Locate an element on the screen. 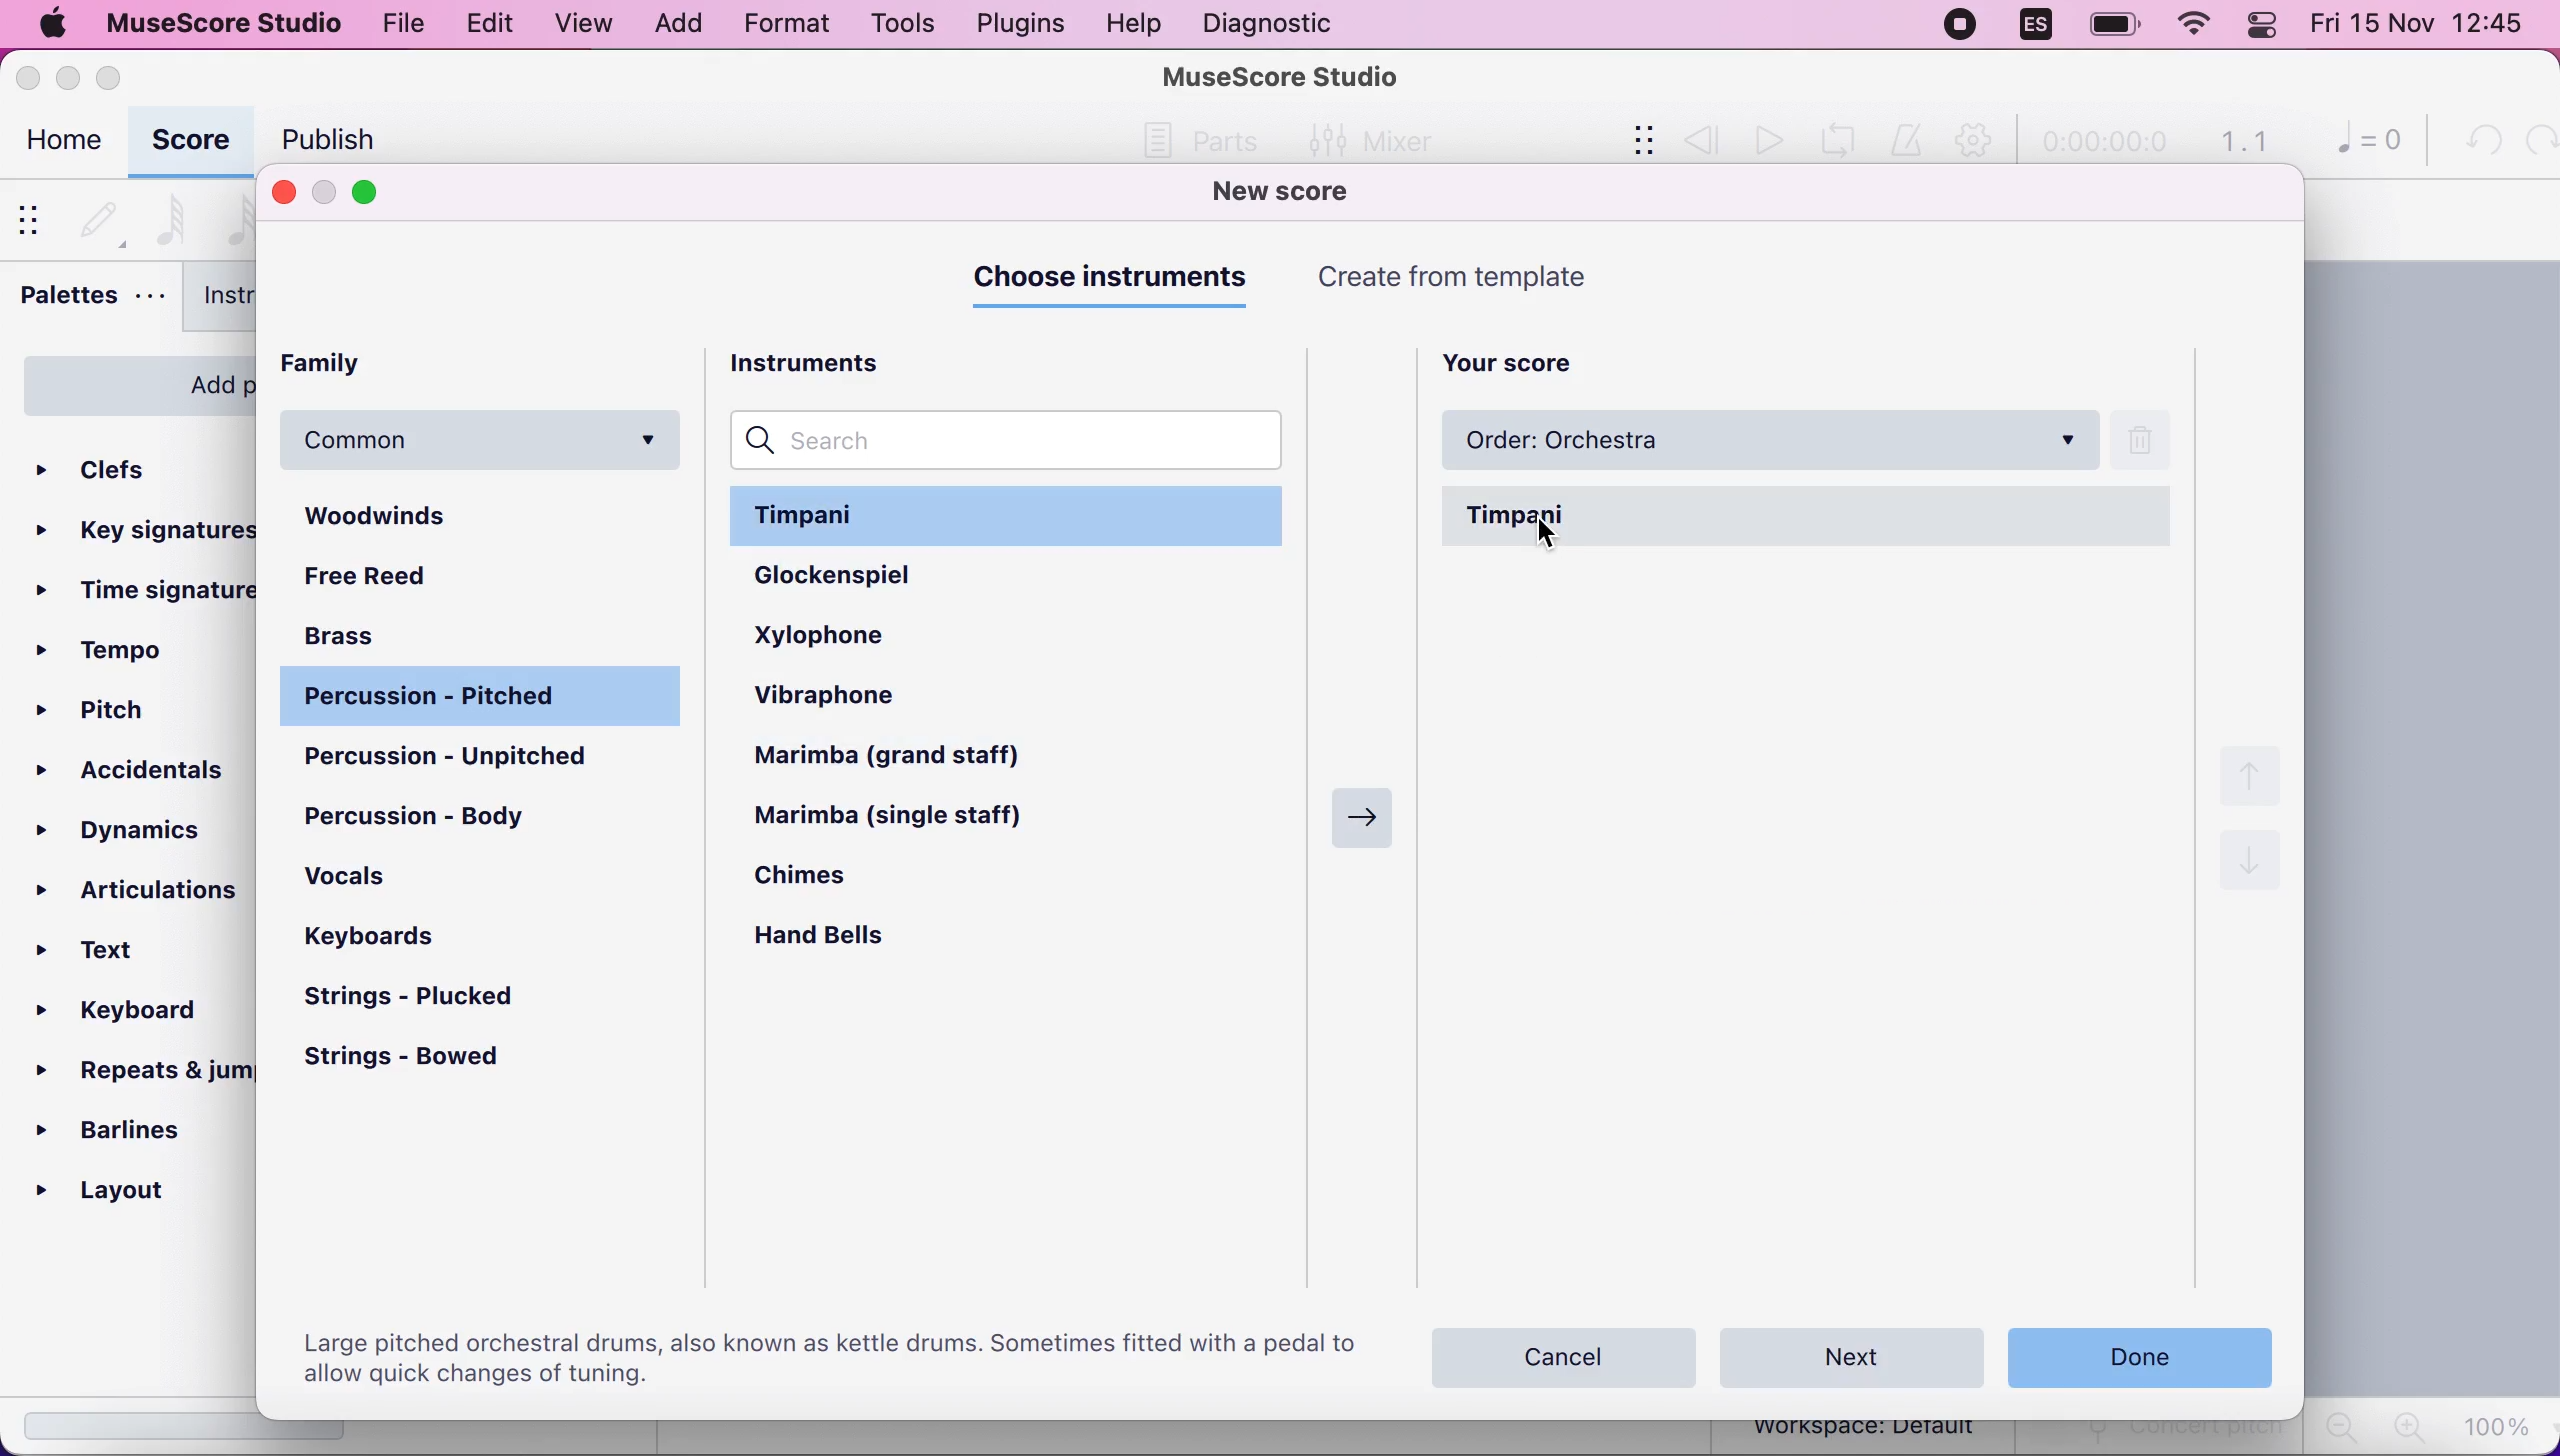 The width and height of the screenshot is (2560, 1456). repeats and jumps is located at coordinates (139, 1070).